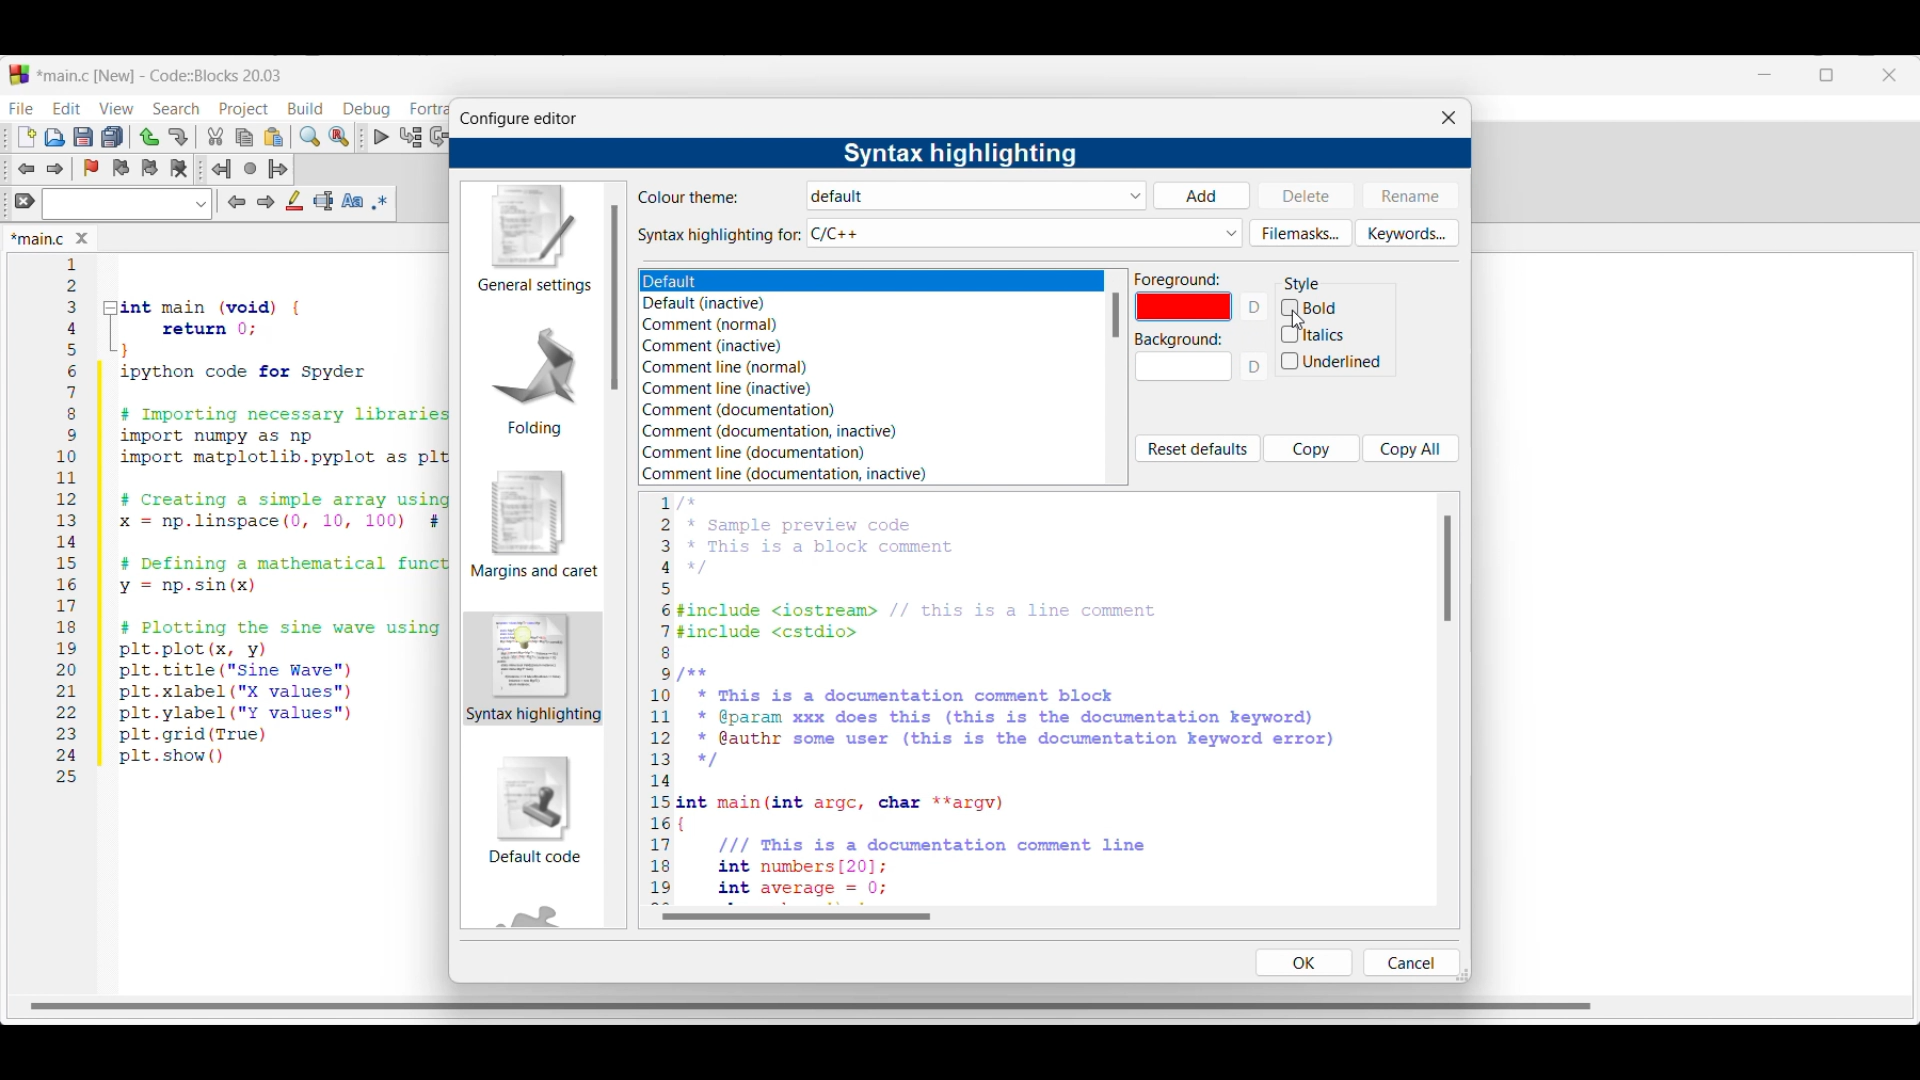  I want to click on Previous, so click(237, 202).